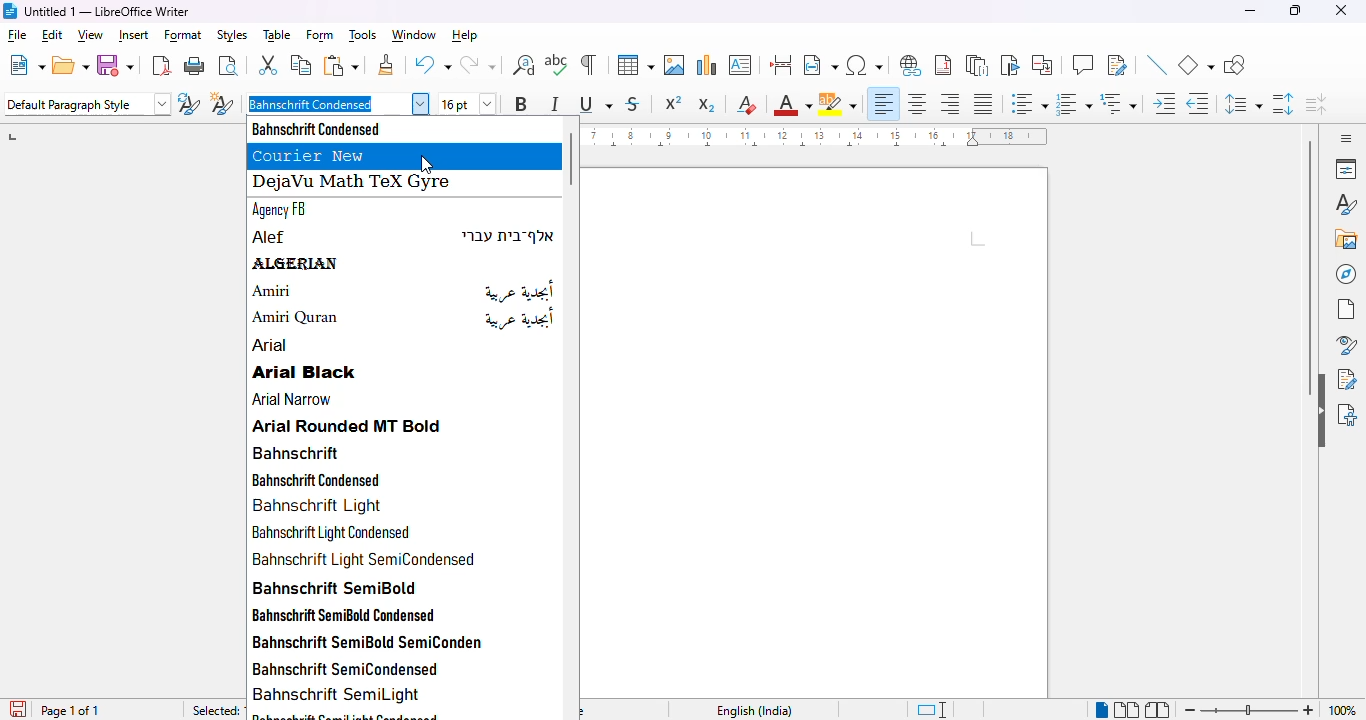 This screenshot has width=1366, height=720. Describe the element at coordinates (521, 104) in the screenshot. I see `bold` at that location.